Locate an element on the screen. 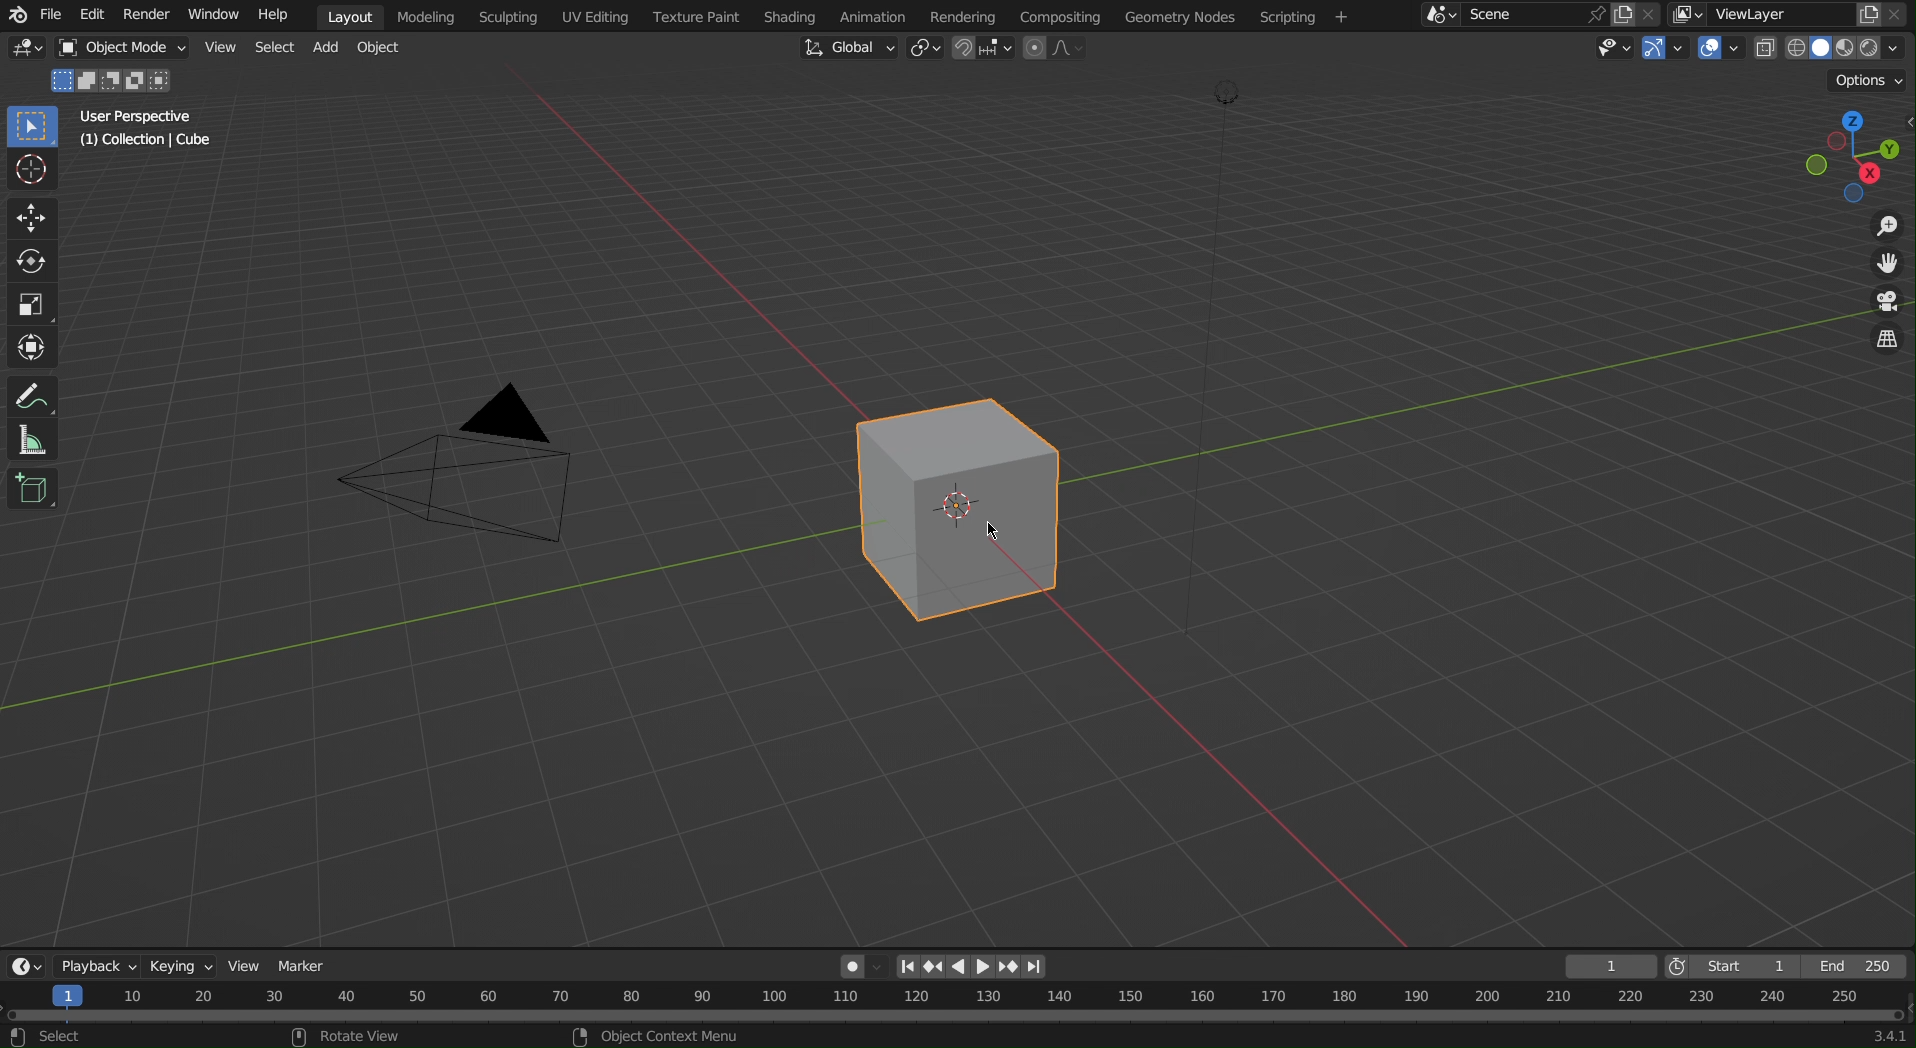  Geometry Nodes is located at coordinates (1179, 17).